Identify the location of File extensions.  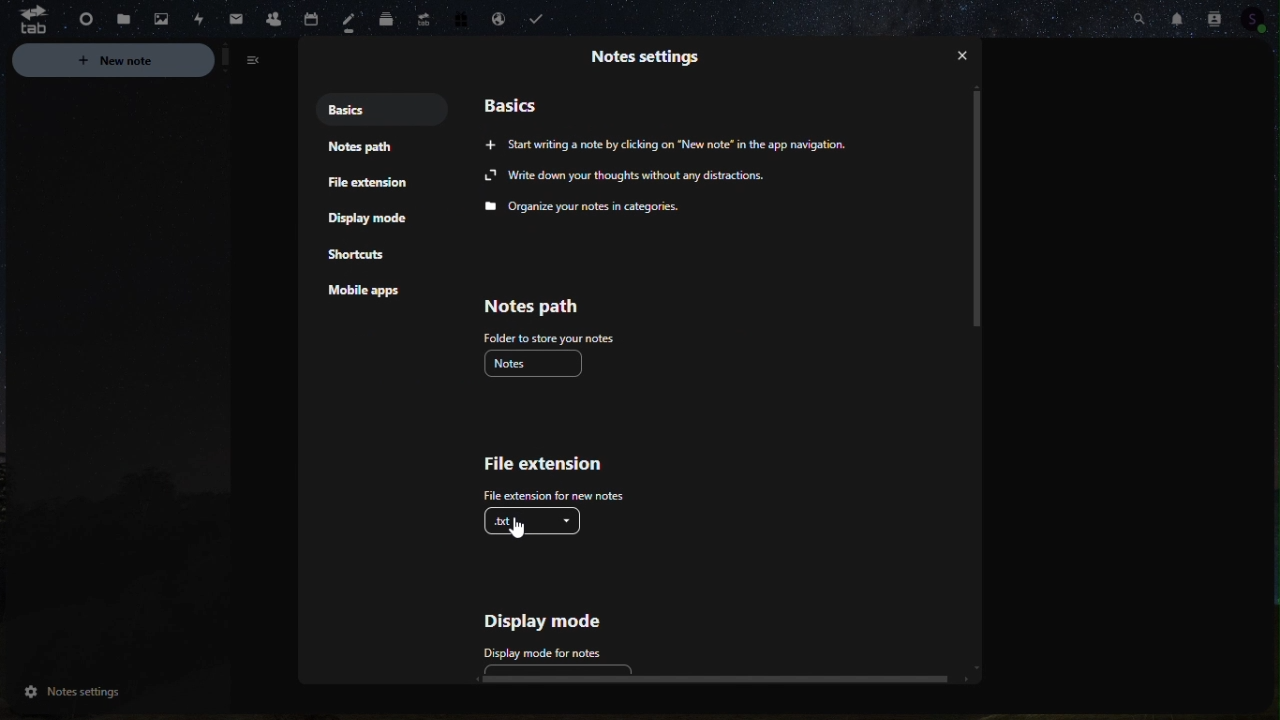
(365, 183).